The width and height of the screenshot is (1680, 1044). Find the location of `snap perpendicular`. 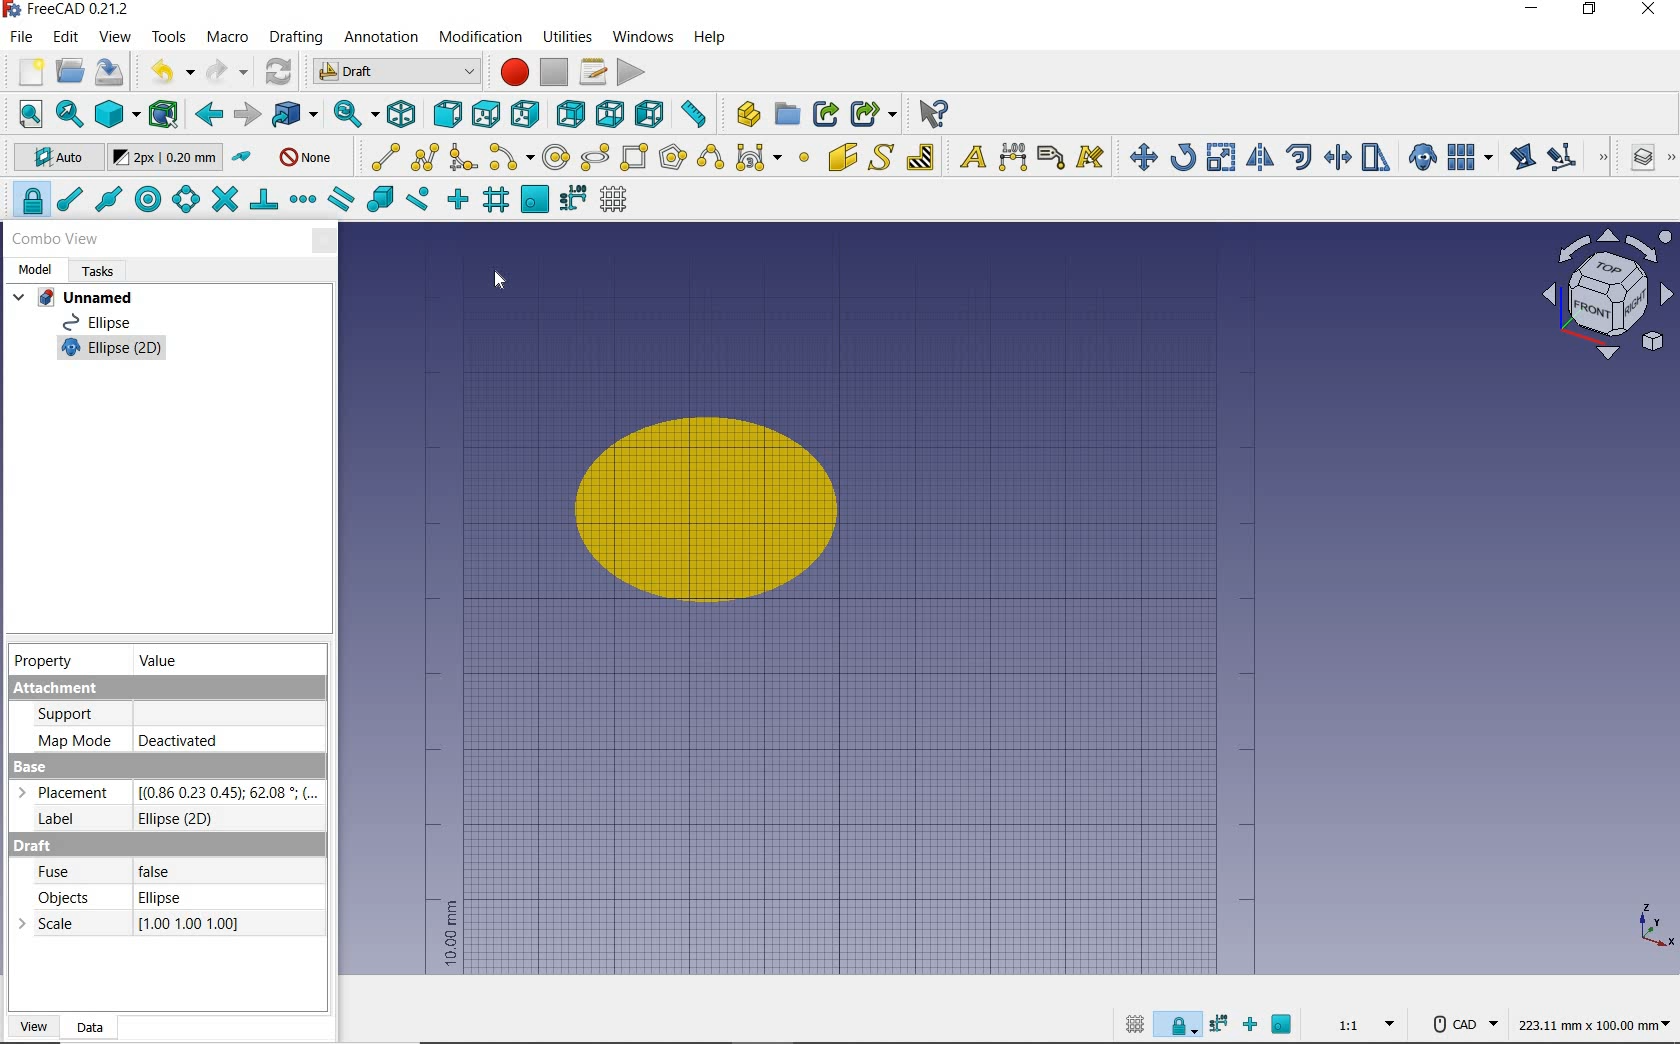

snap perpendicular is located at coordinates (264, 203).